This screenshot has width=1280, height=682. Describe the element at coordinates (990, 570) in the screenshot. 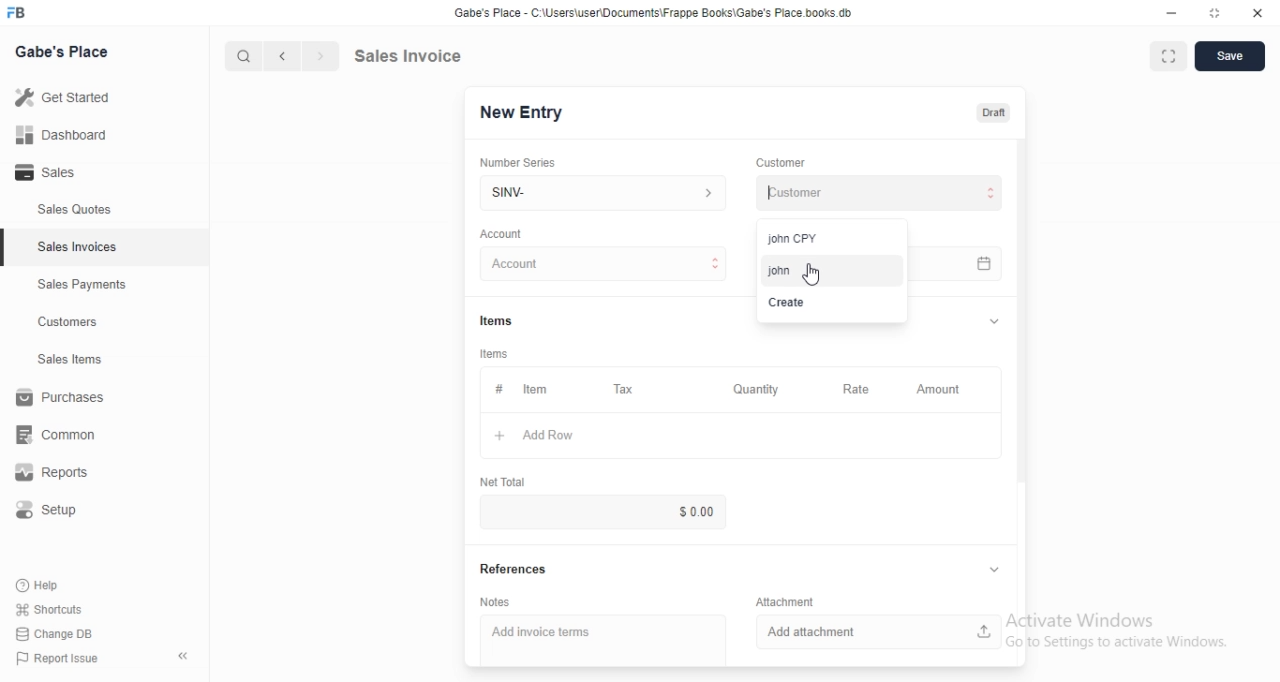

I see `collapse` at that location.